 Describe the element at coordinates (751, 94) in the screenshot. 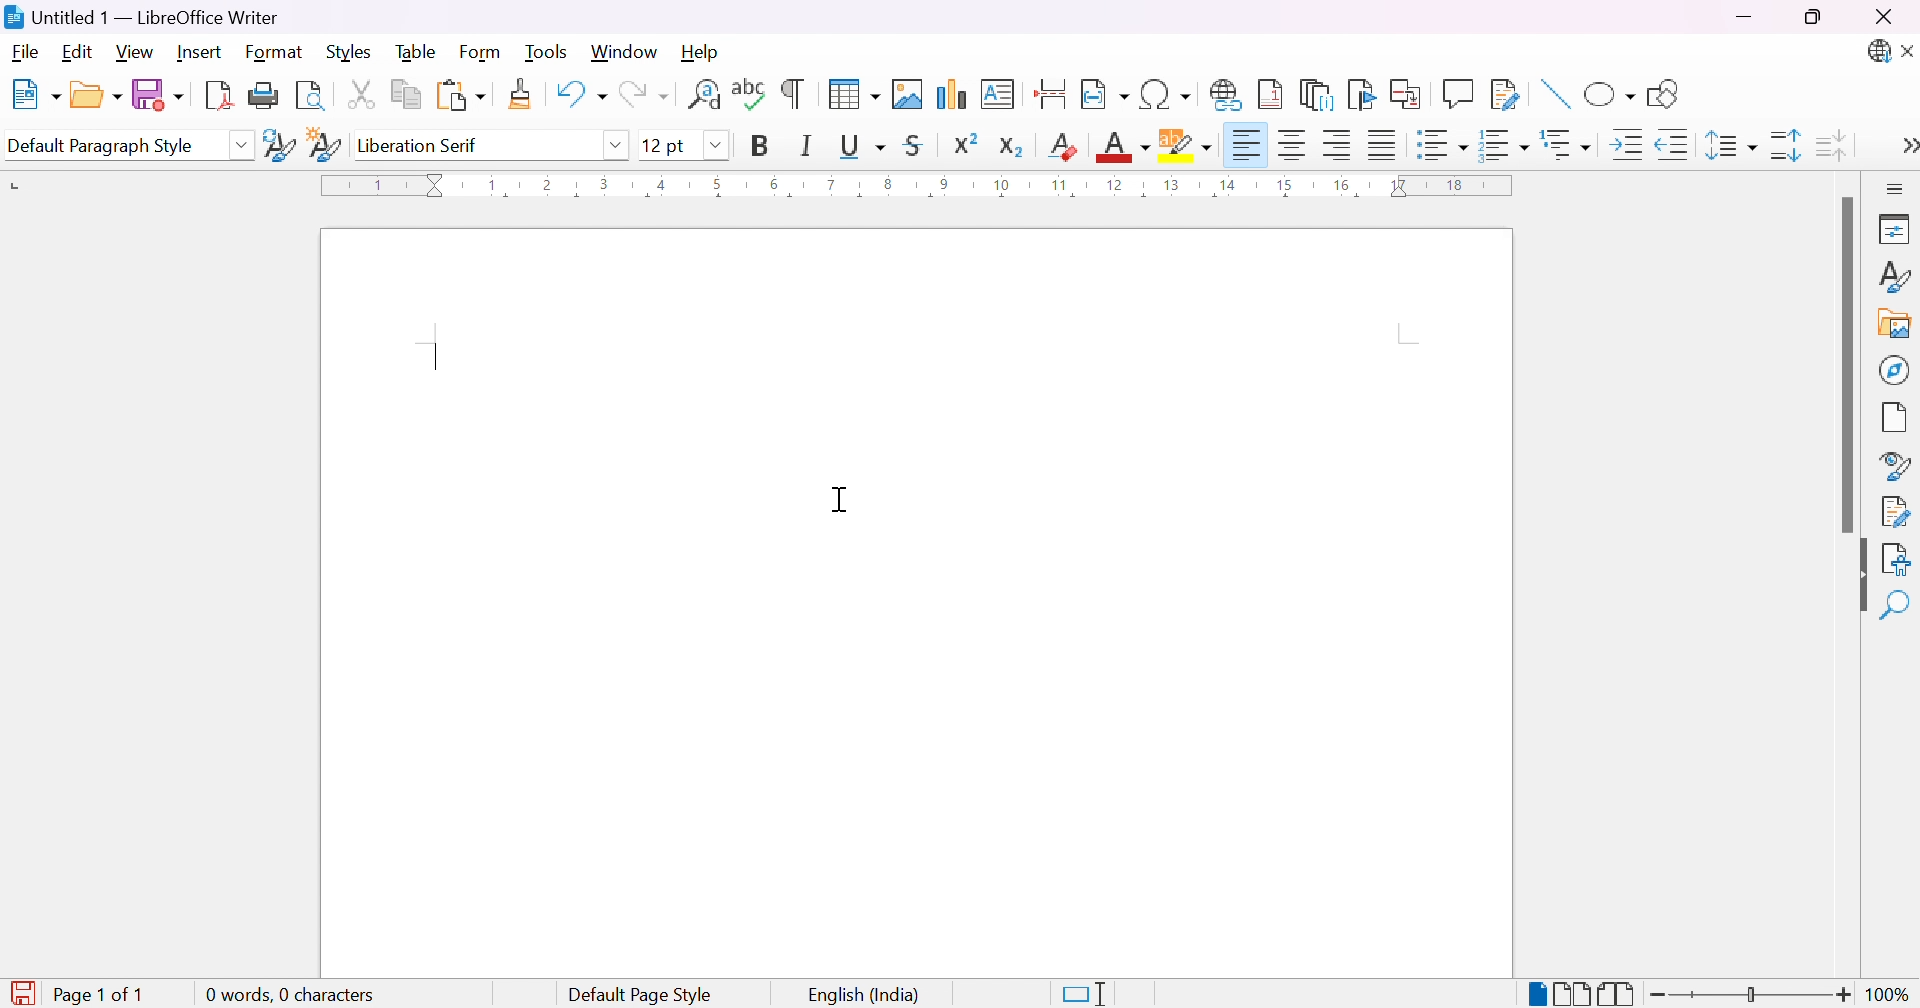

I see `Check spelling` at that location.